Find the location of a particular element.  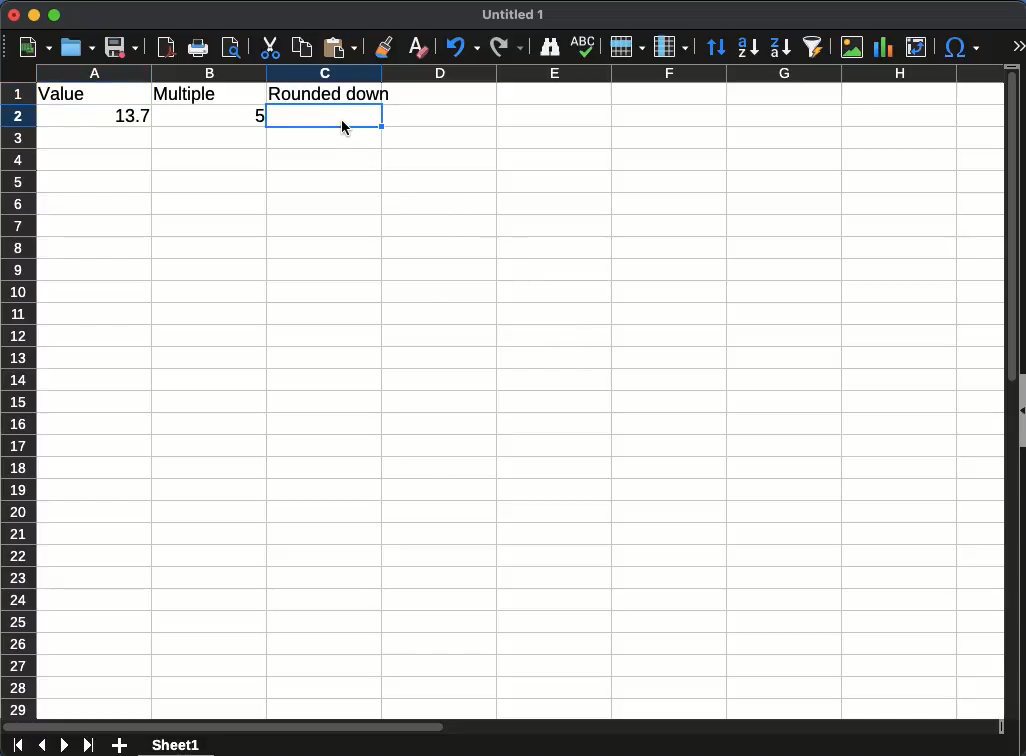

redo is located at coordinates (507, 47).